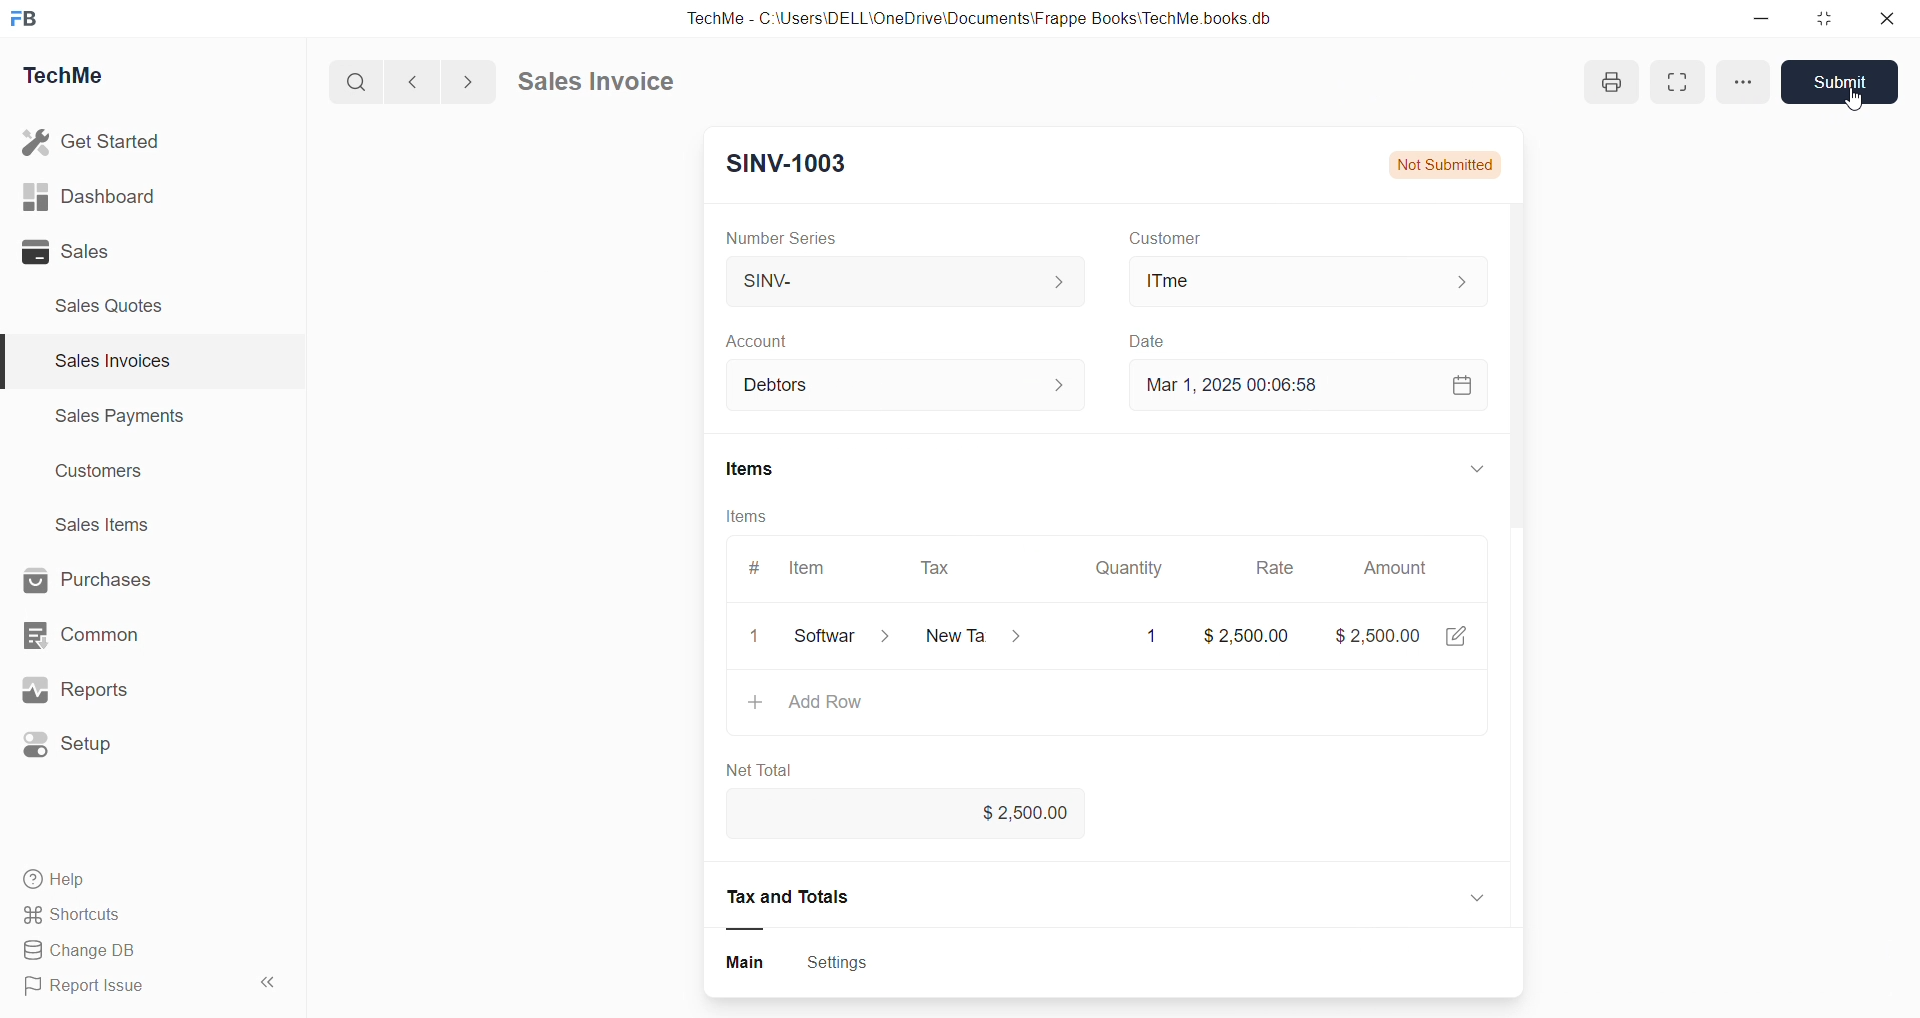 The image size is (1920, 1018). I want to click on 1, so click(1153, 636).